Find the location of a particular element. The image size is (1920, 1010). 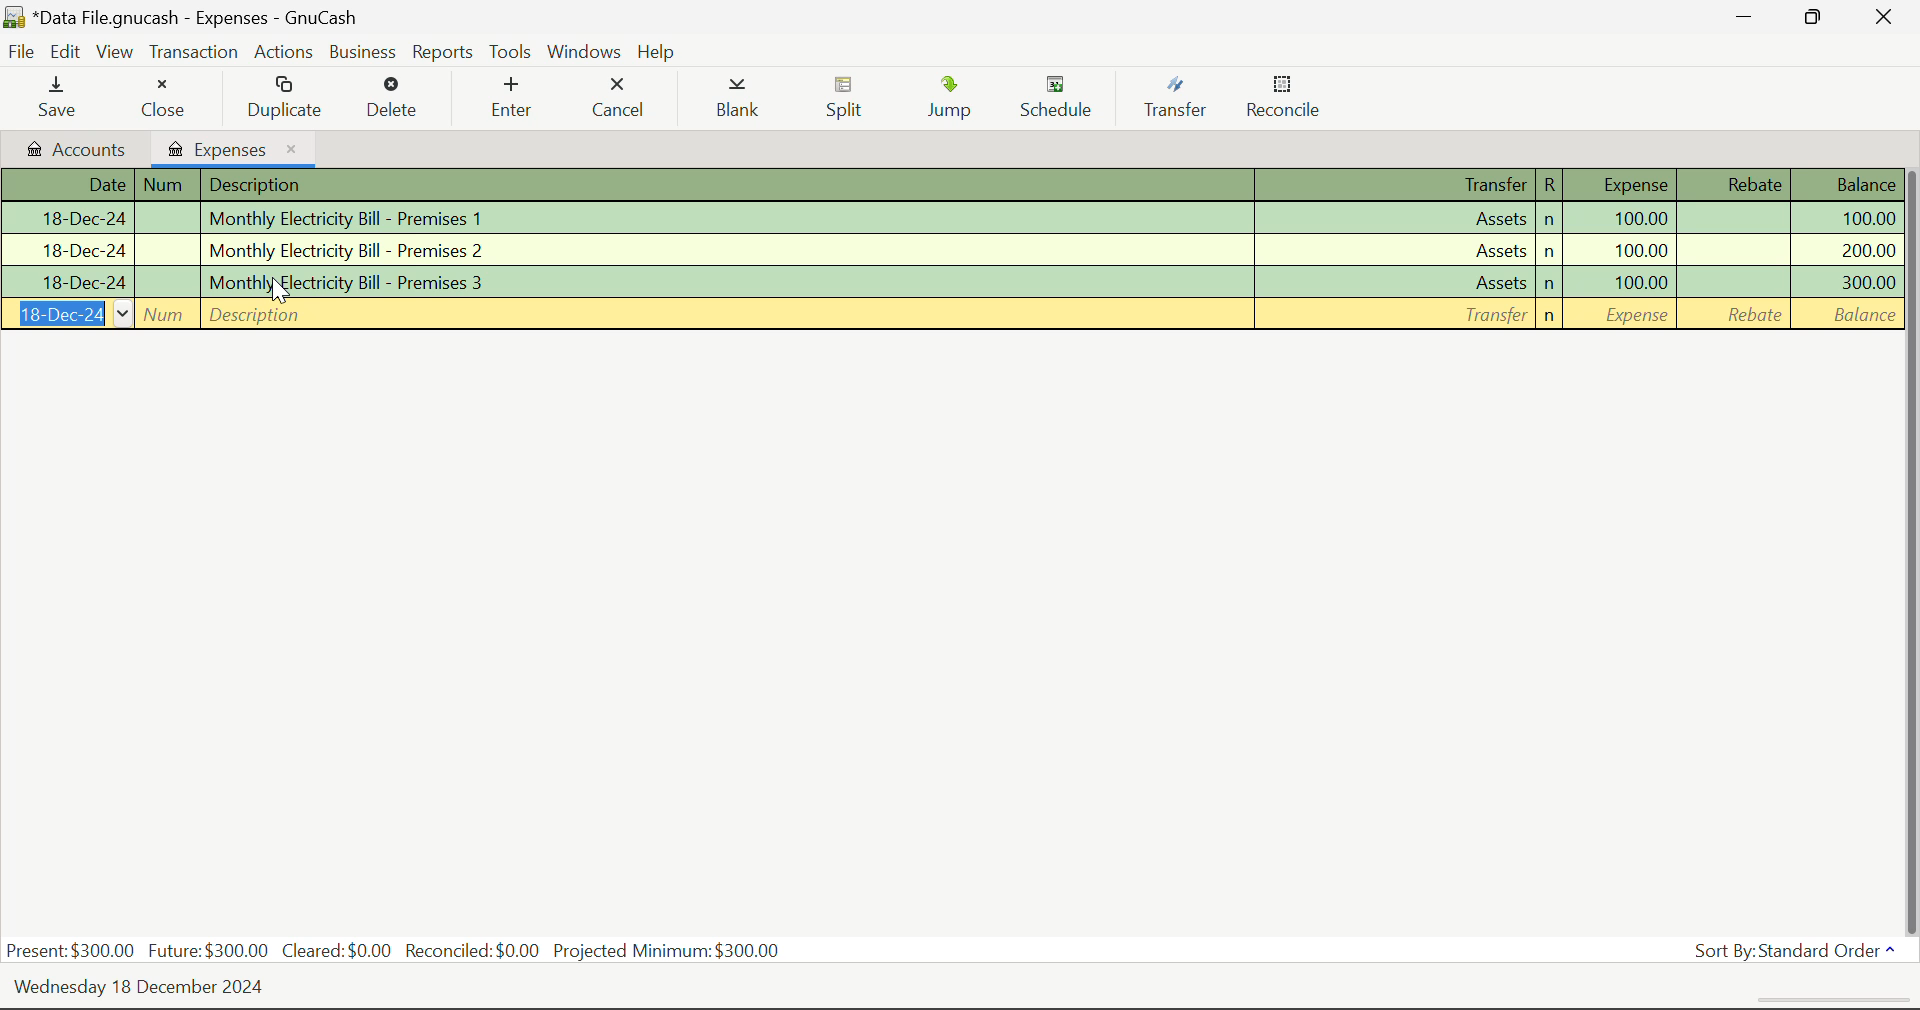

Transactions Column Headings is located at coordinates (956, 186).